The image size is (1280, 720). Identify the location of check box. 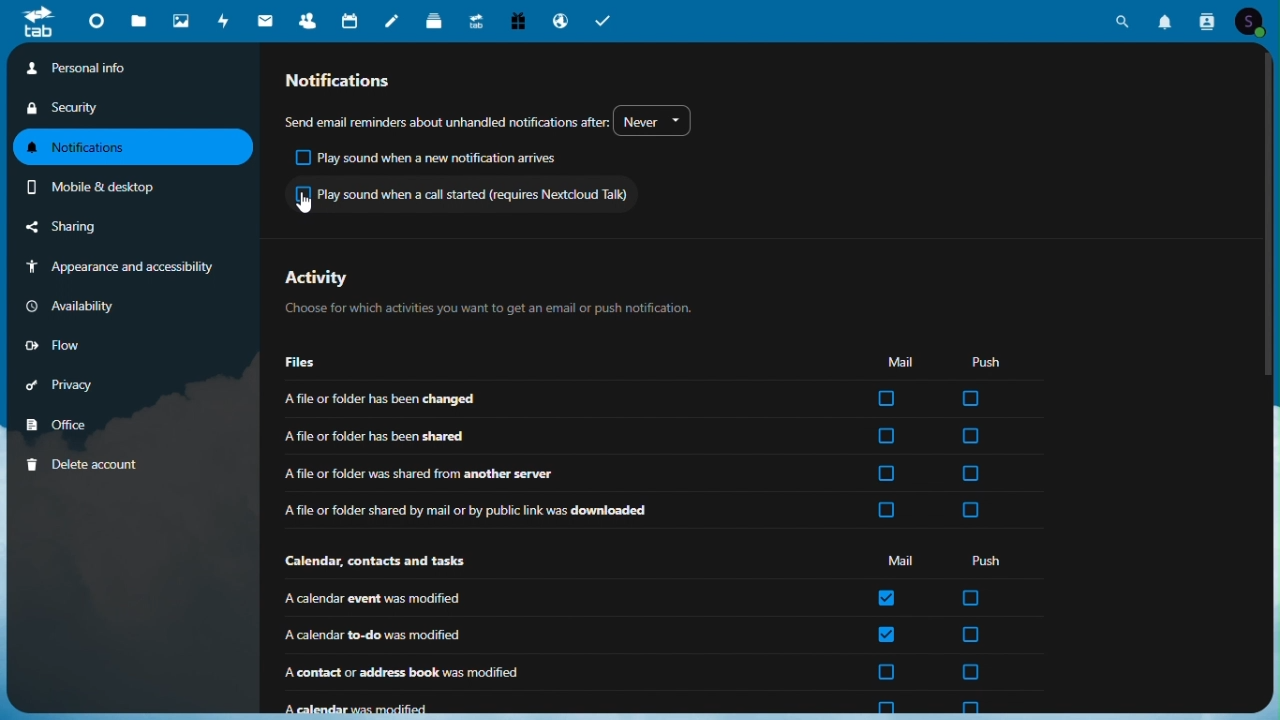
(971, 474).